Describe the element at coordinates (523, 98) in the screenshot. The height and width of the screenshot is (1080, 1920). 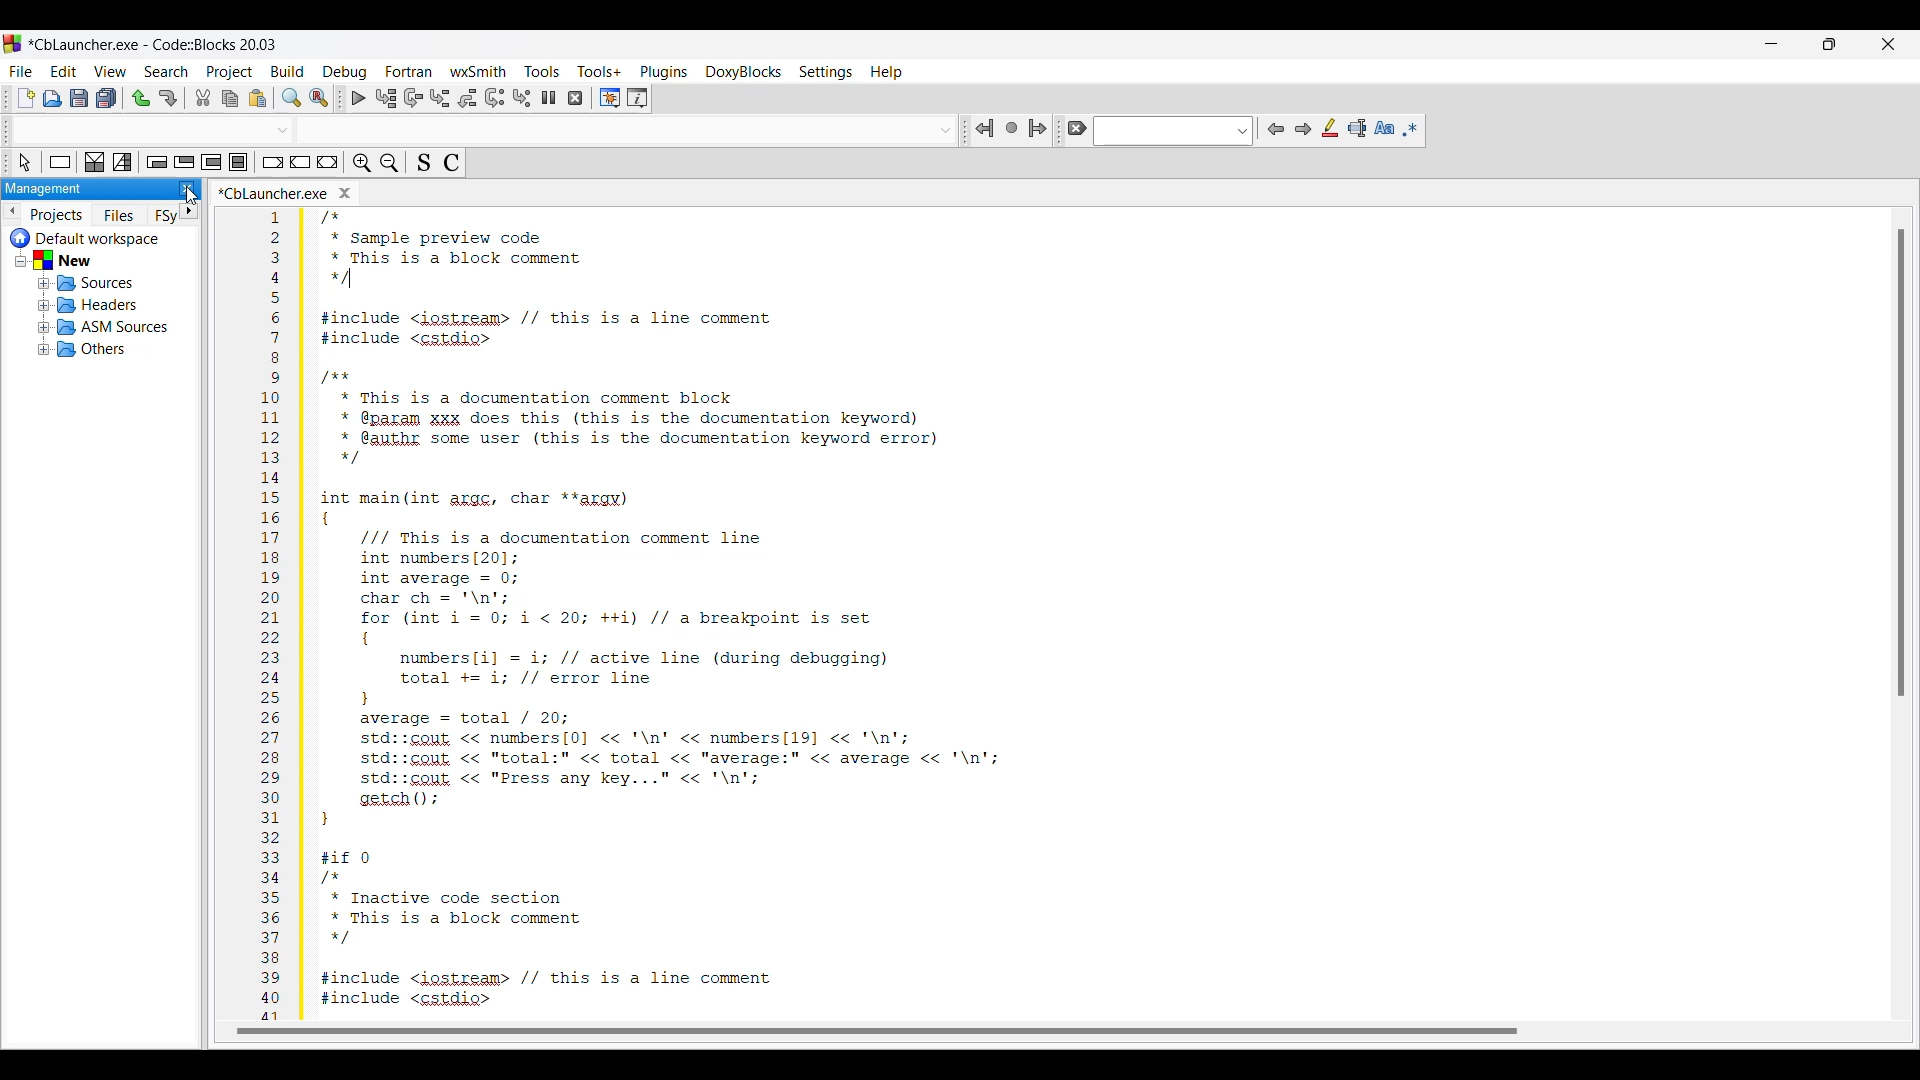
I see `Step into instruction` at that location.